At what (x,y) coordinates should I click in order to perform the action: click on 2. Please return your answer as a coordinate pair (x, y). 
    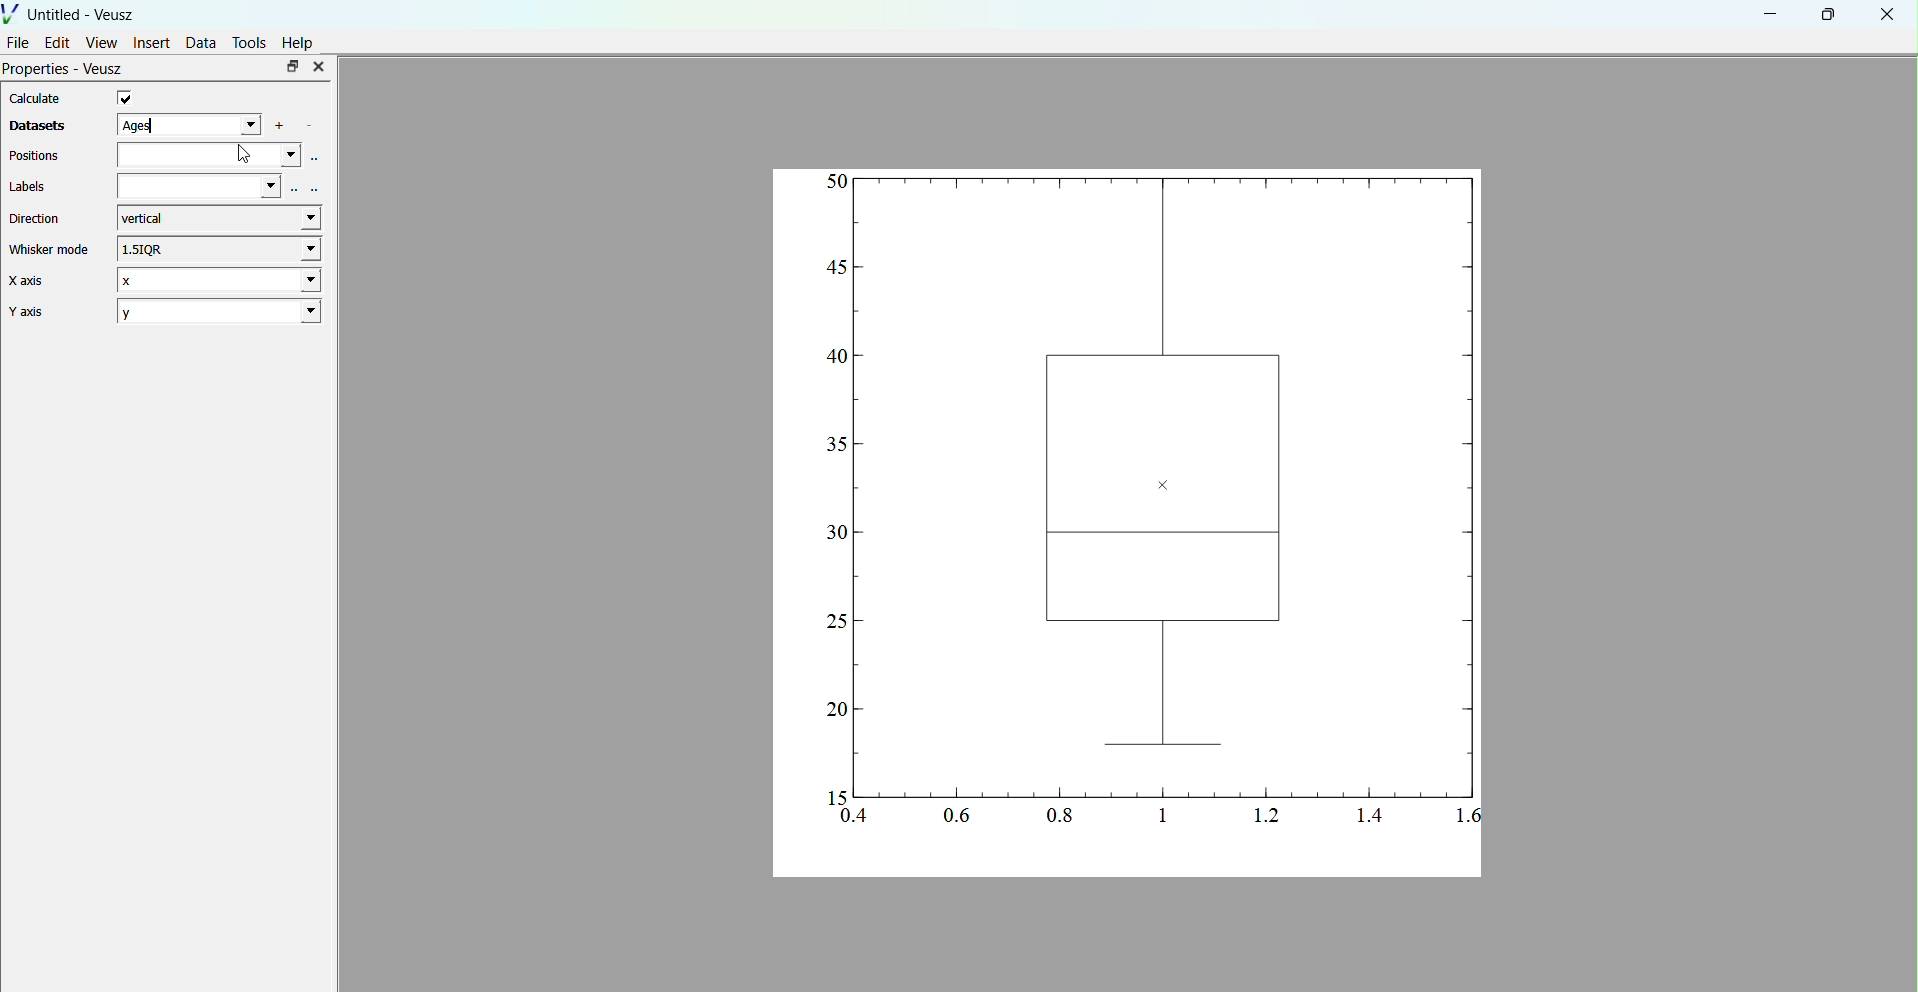
    Looking at the image, I should click on (218, 311).